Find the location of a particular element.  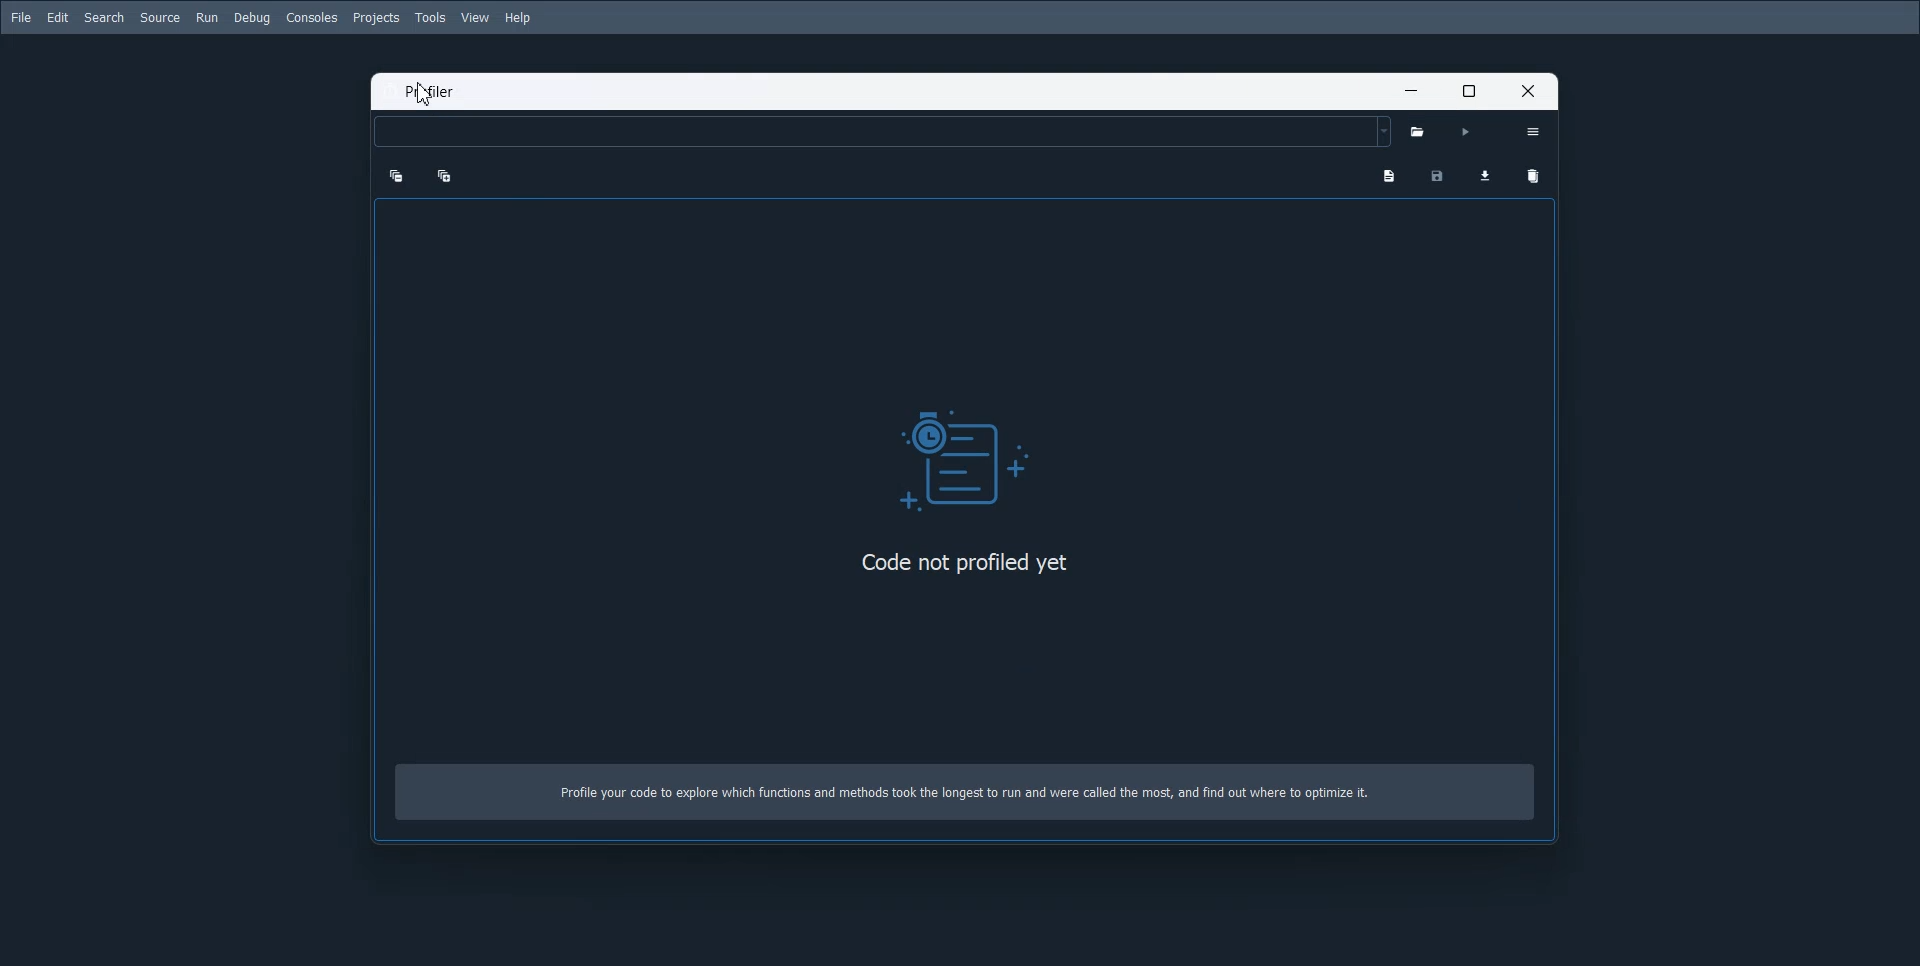

Tools is located at coordinates (432, 17).